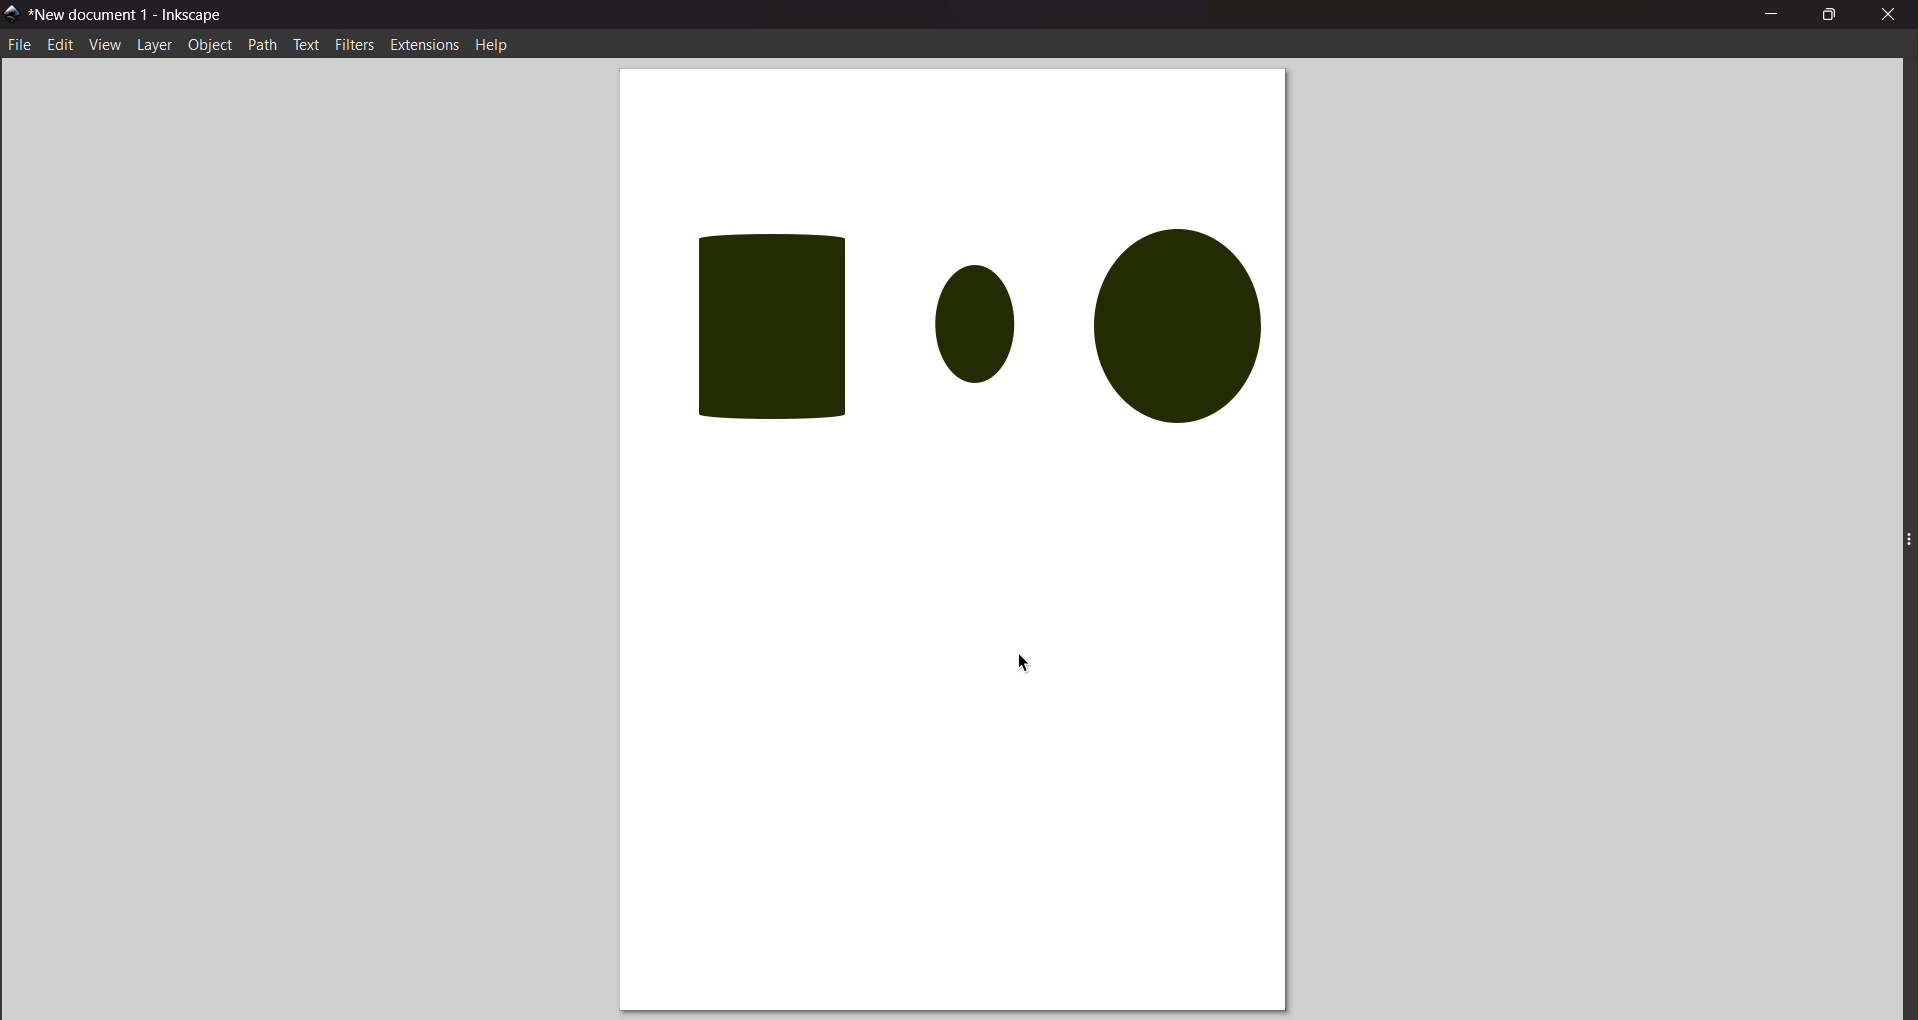 Image resolution: width=1918 pixels, height=1020 pixels. What do you see at coordinates (133, 18) in the screenshot?
I see `title` at bounding box center [133, 18].